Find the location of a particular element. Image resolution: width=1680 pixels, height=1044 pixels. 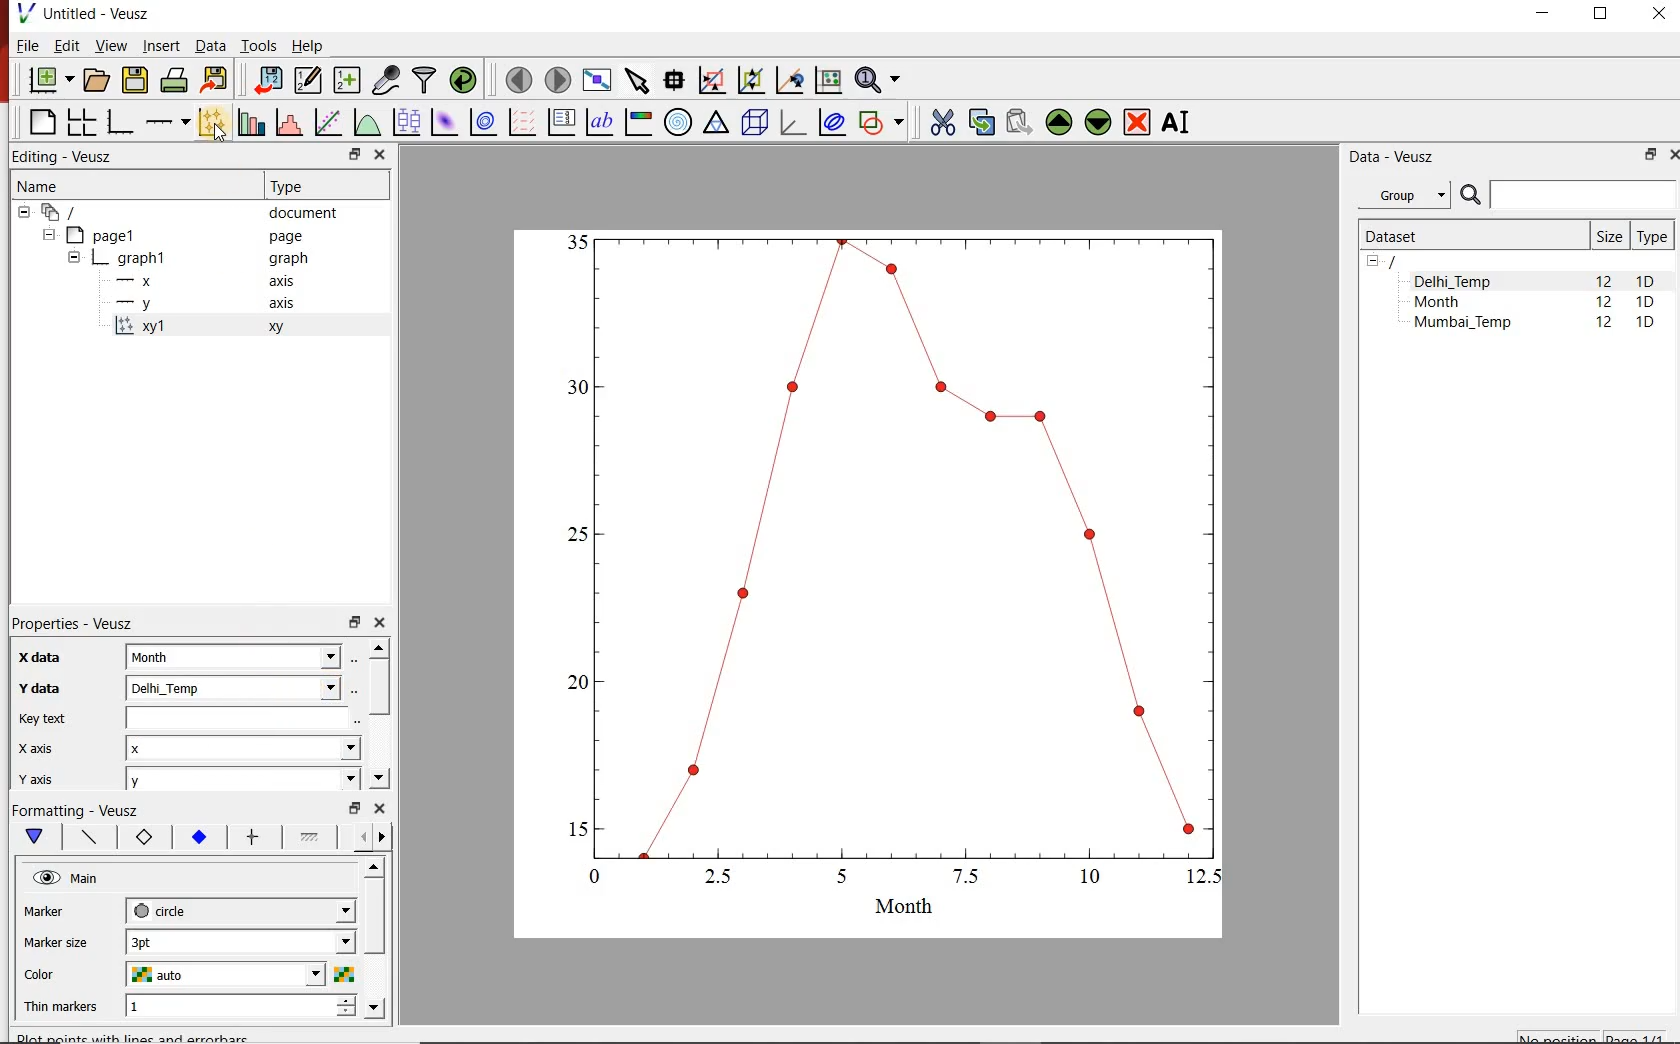

Data is located at coordinates (209, 45).